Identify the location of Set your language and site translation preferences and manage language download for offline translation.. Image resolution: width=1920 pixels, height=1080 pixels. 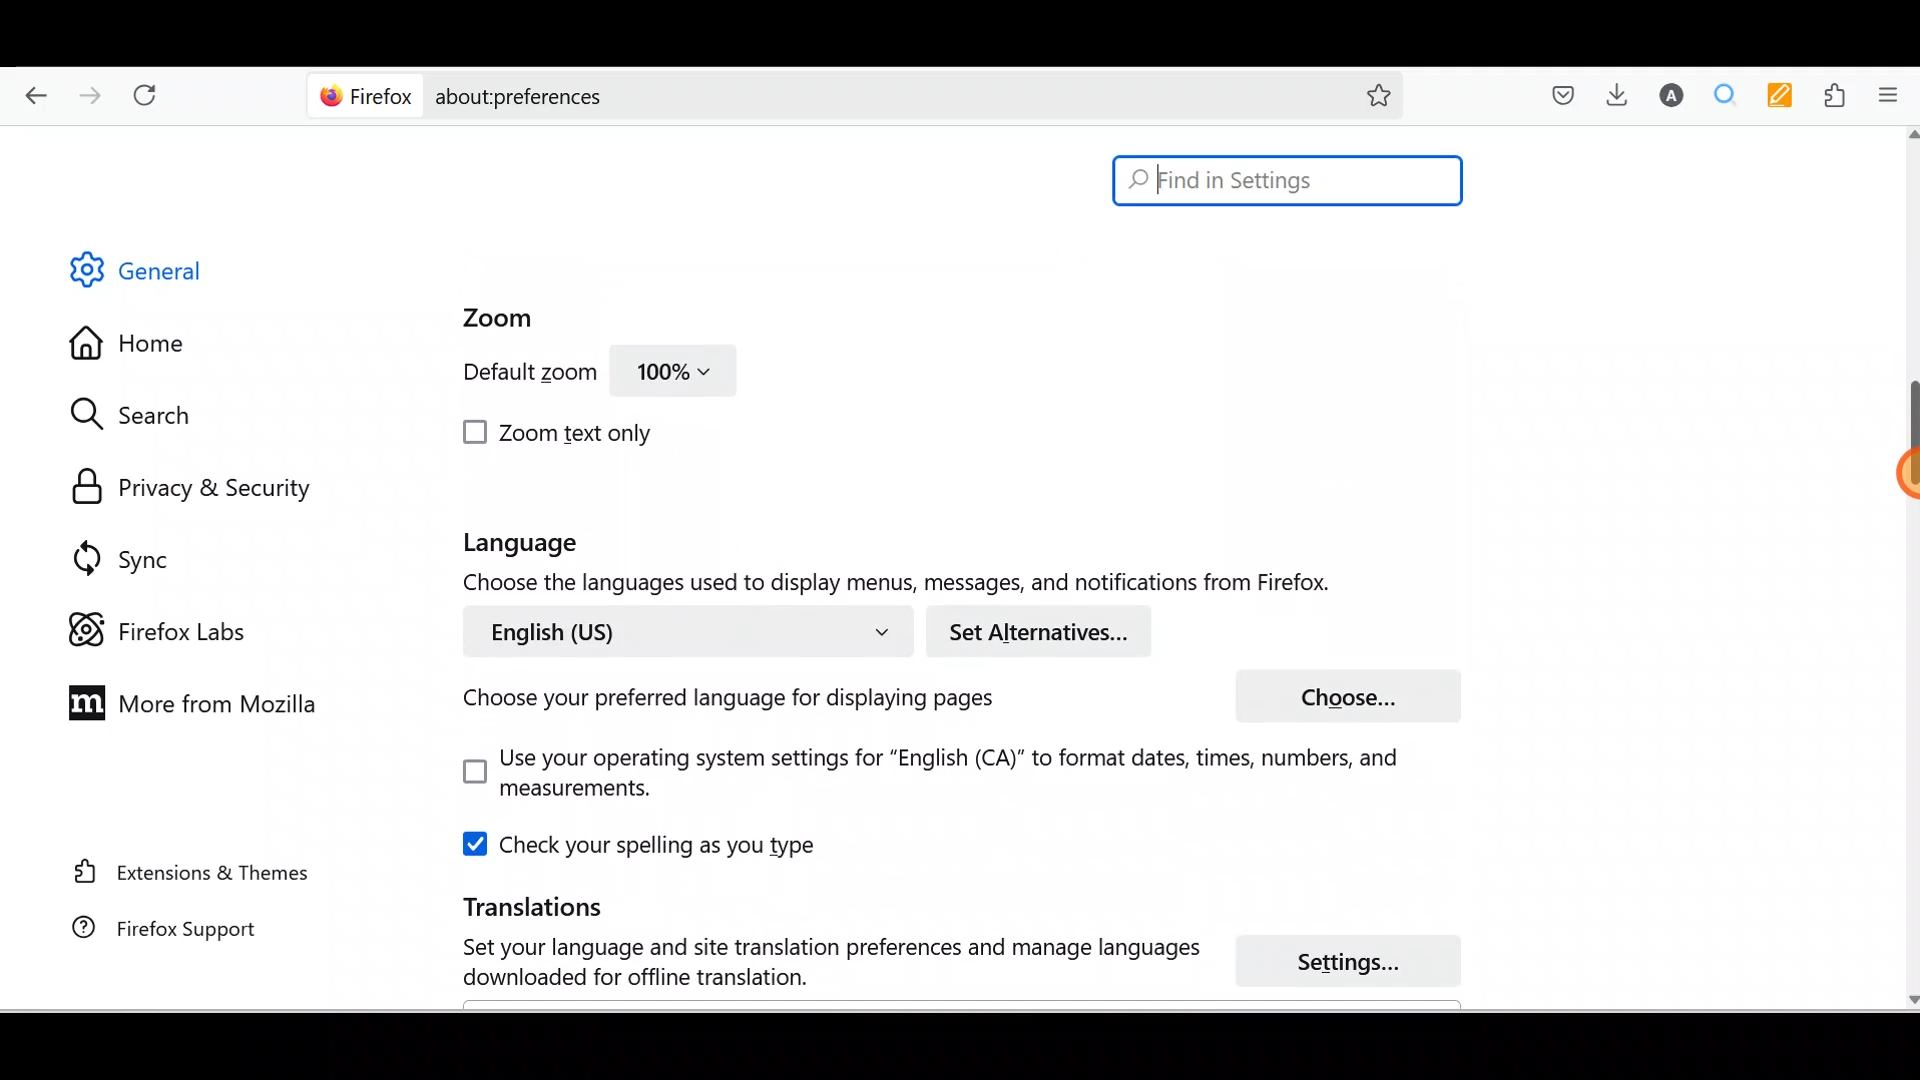
(812, 963).